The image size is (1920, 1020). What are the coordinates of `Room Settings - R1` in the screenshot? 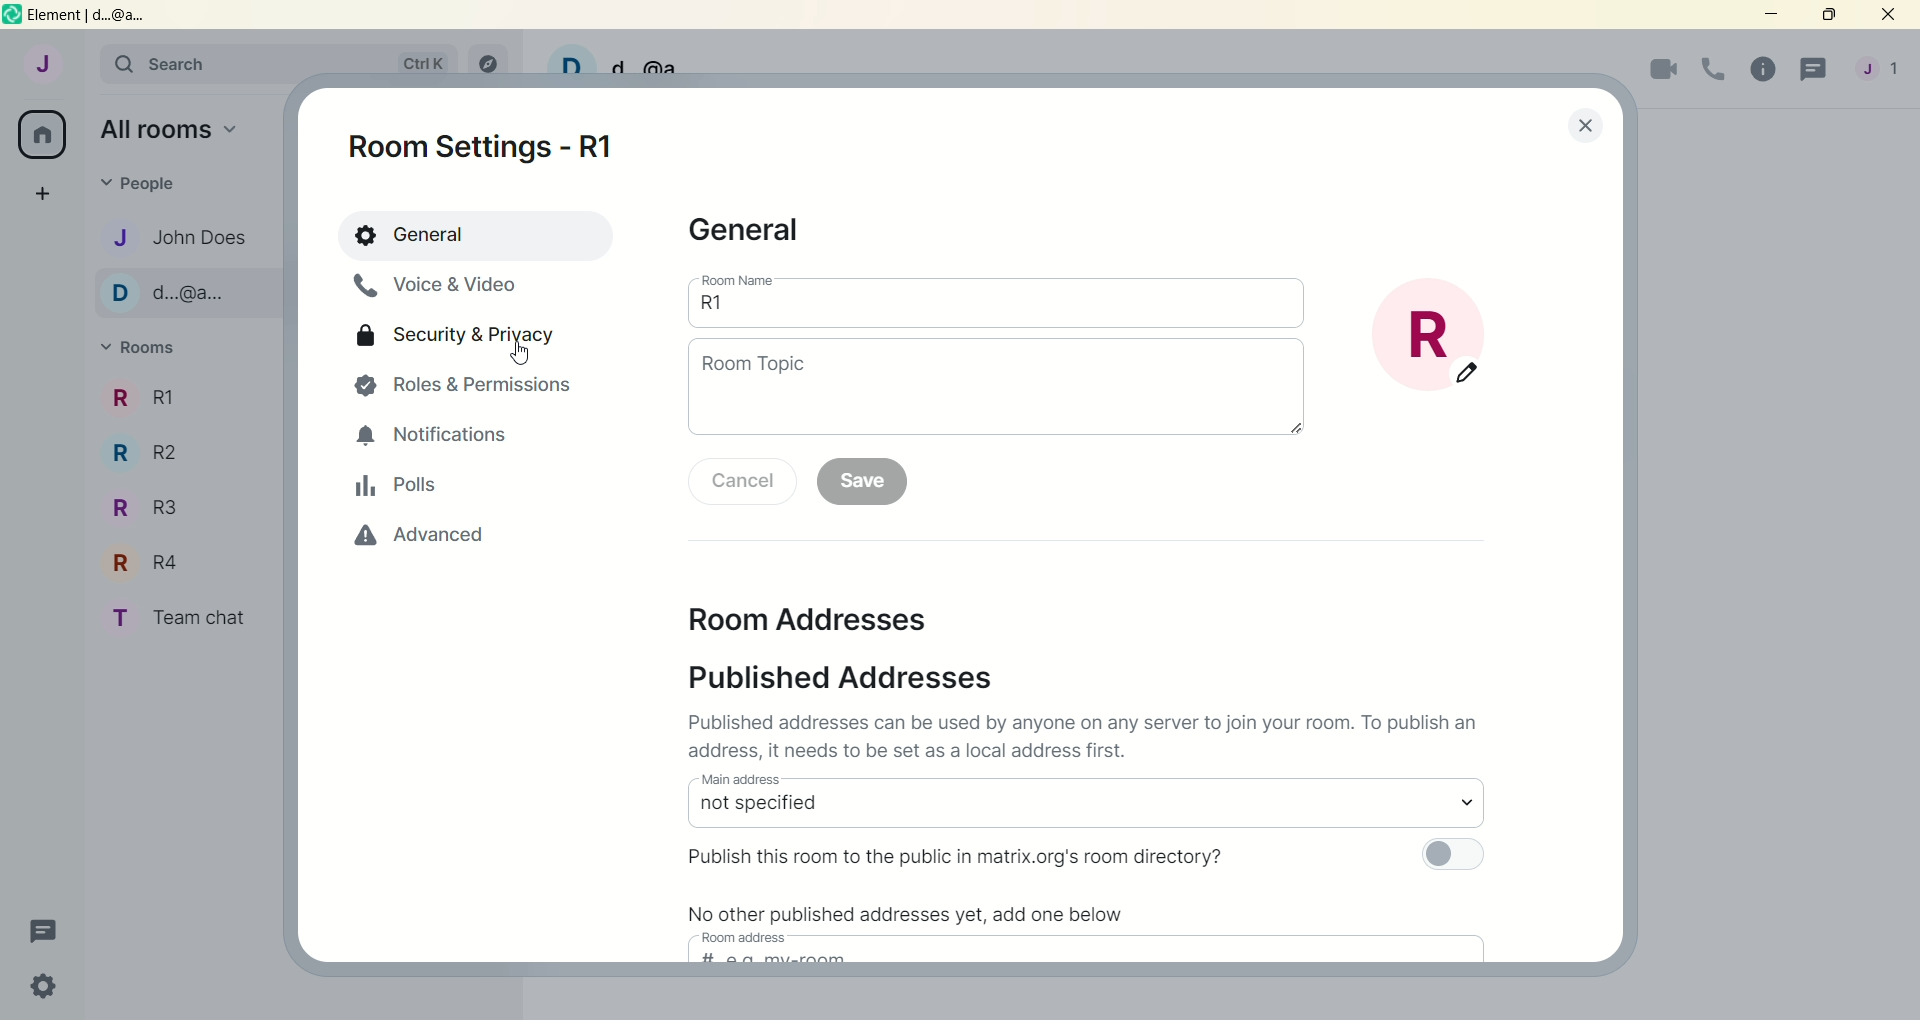 It's located at (486, 149).